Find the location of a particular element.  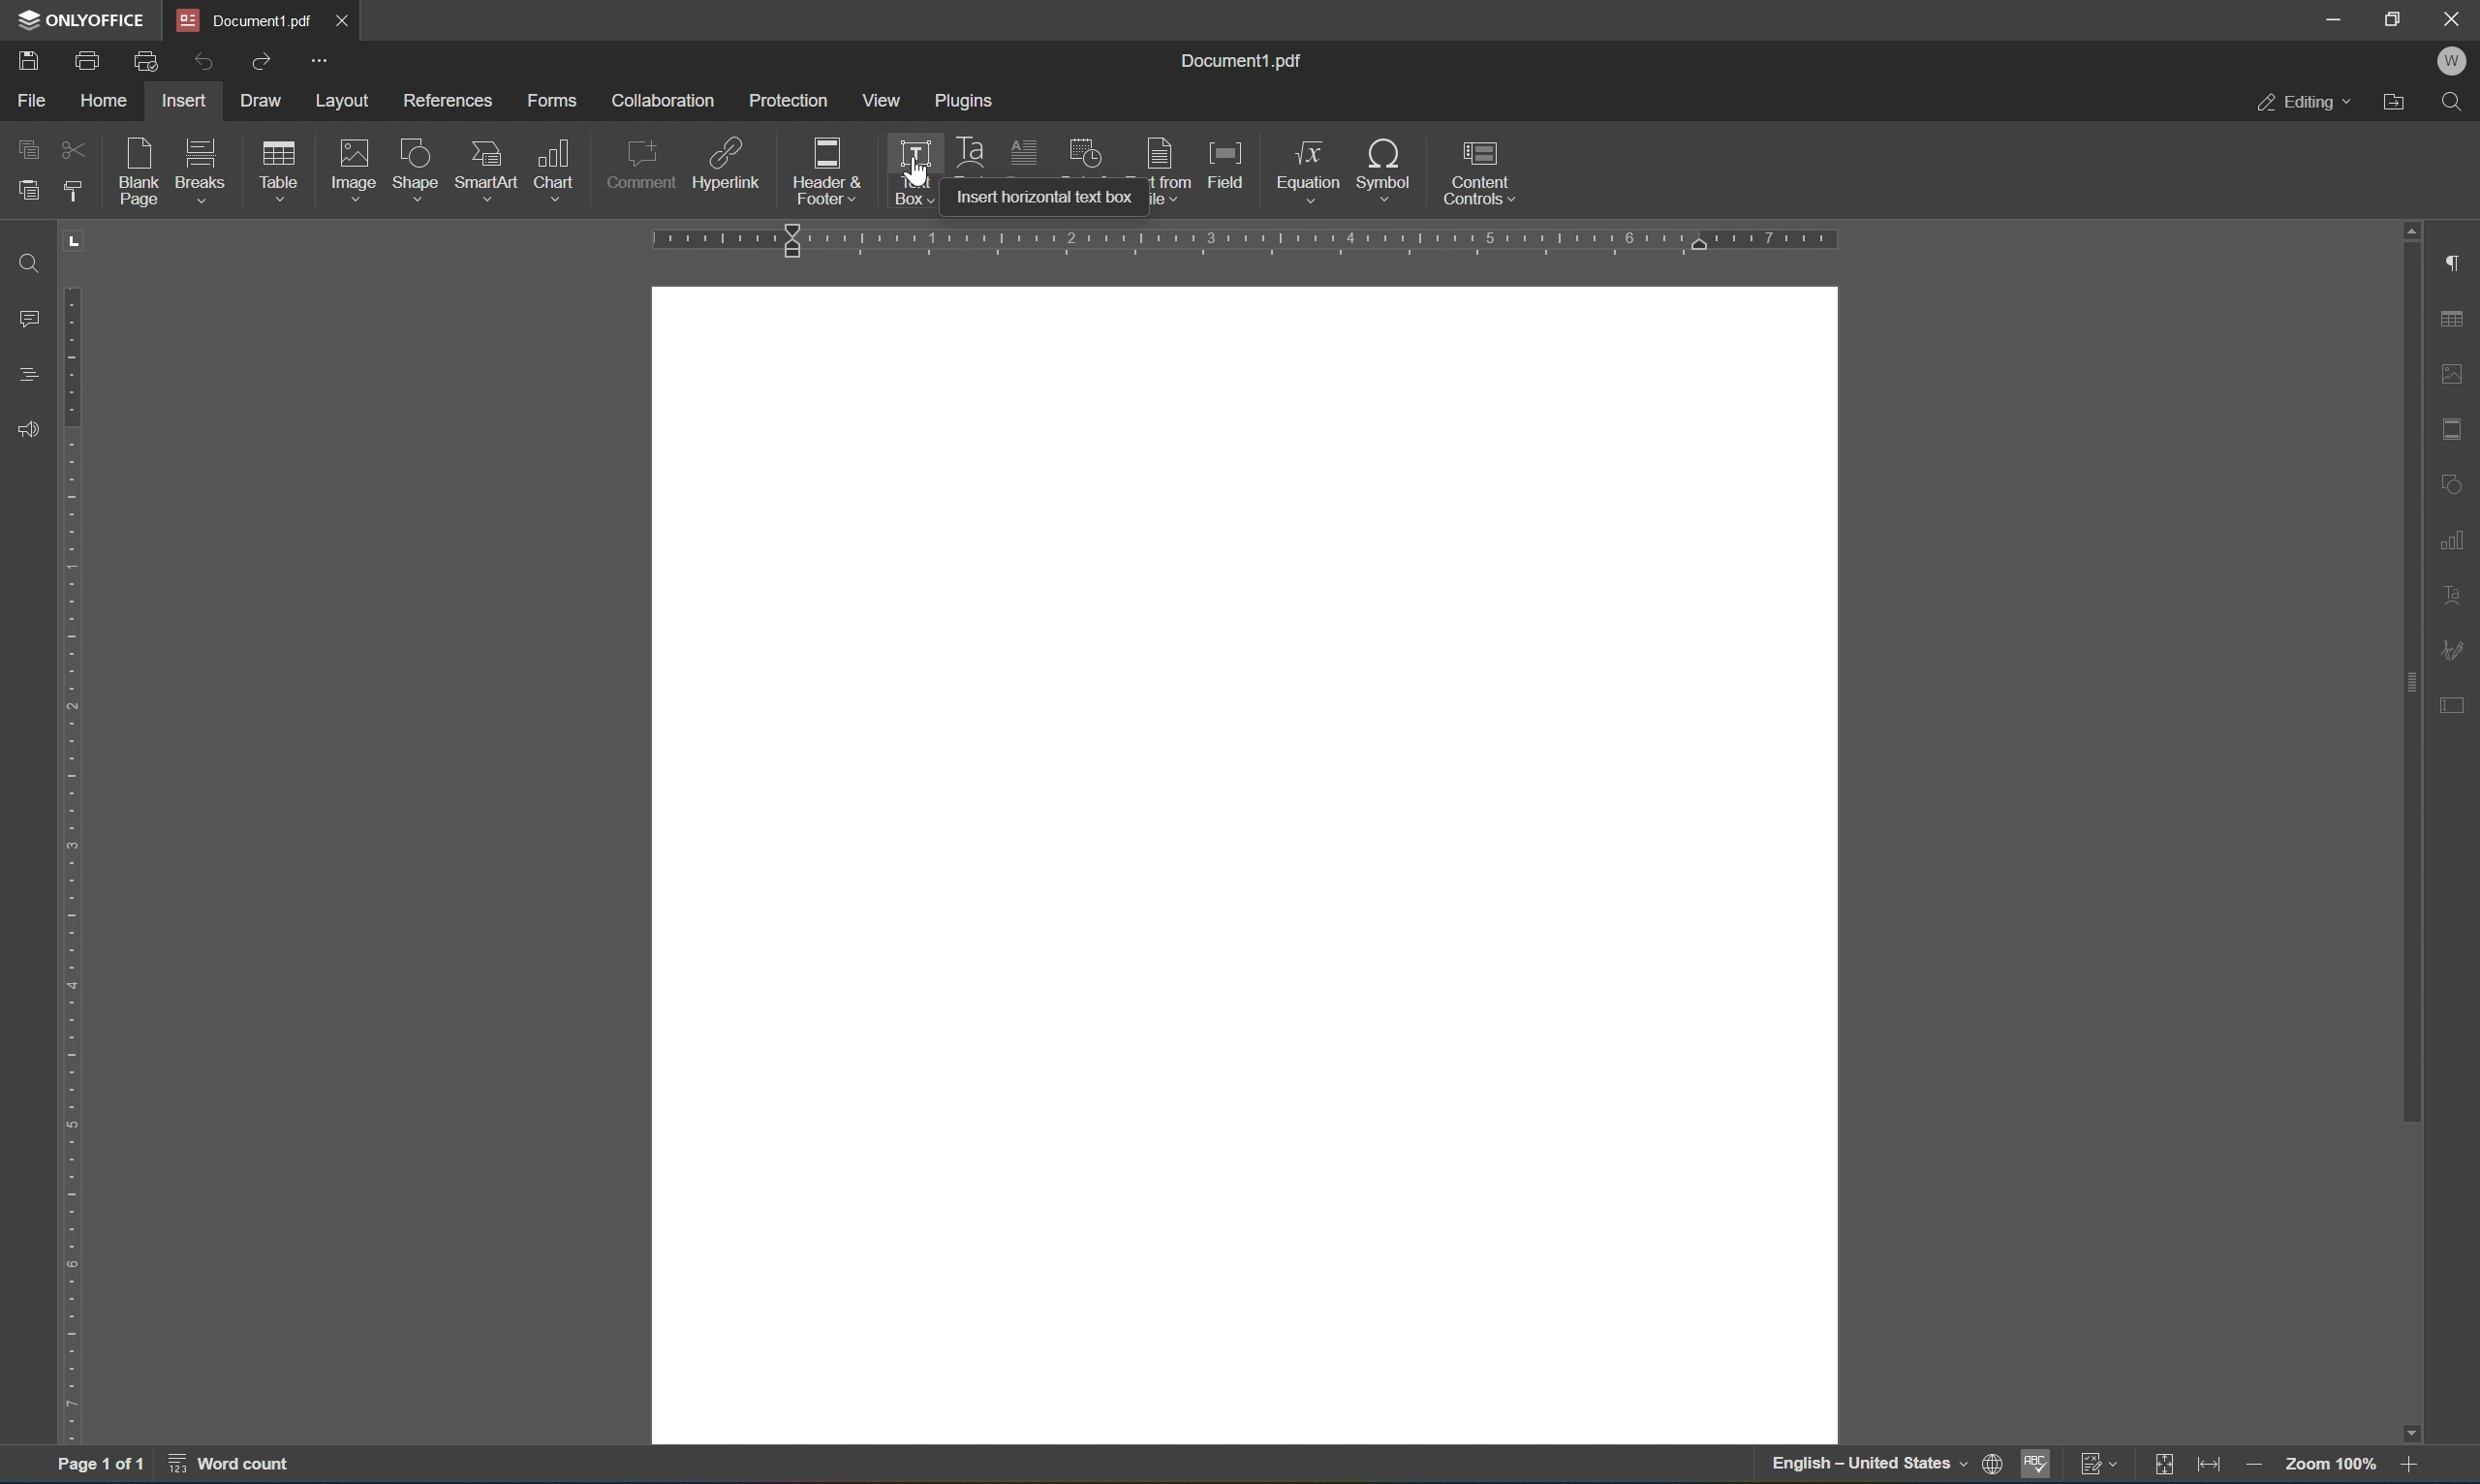

symbol is located at coordinates (1390, 173).